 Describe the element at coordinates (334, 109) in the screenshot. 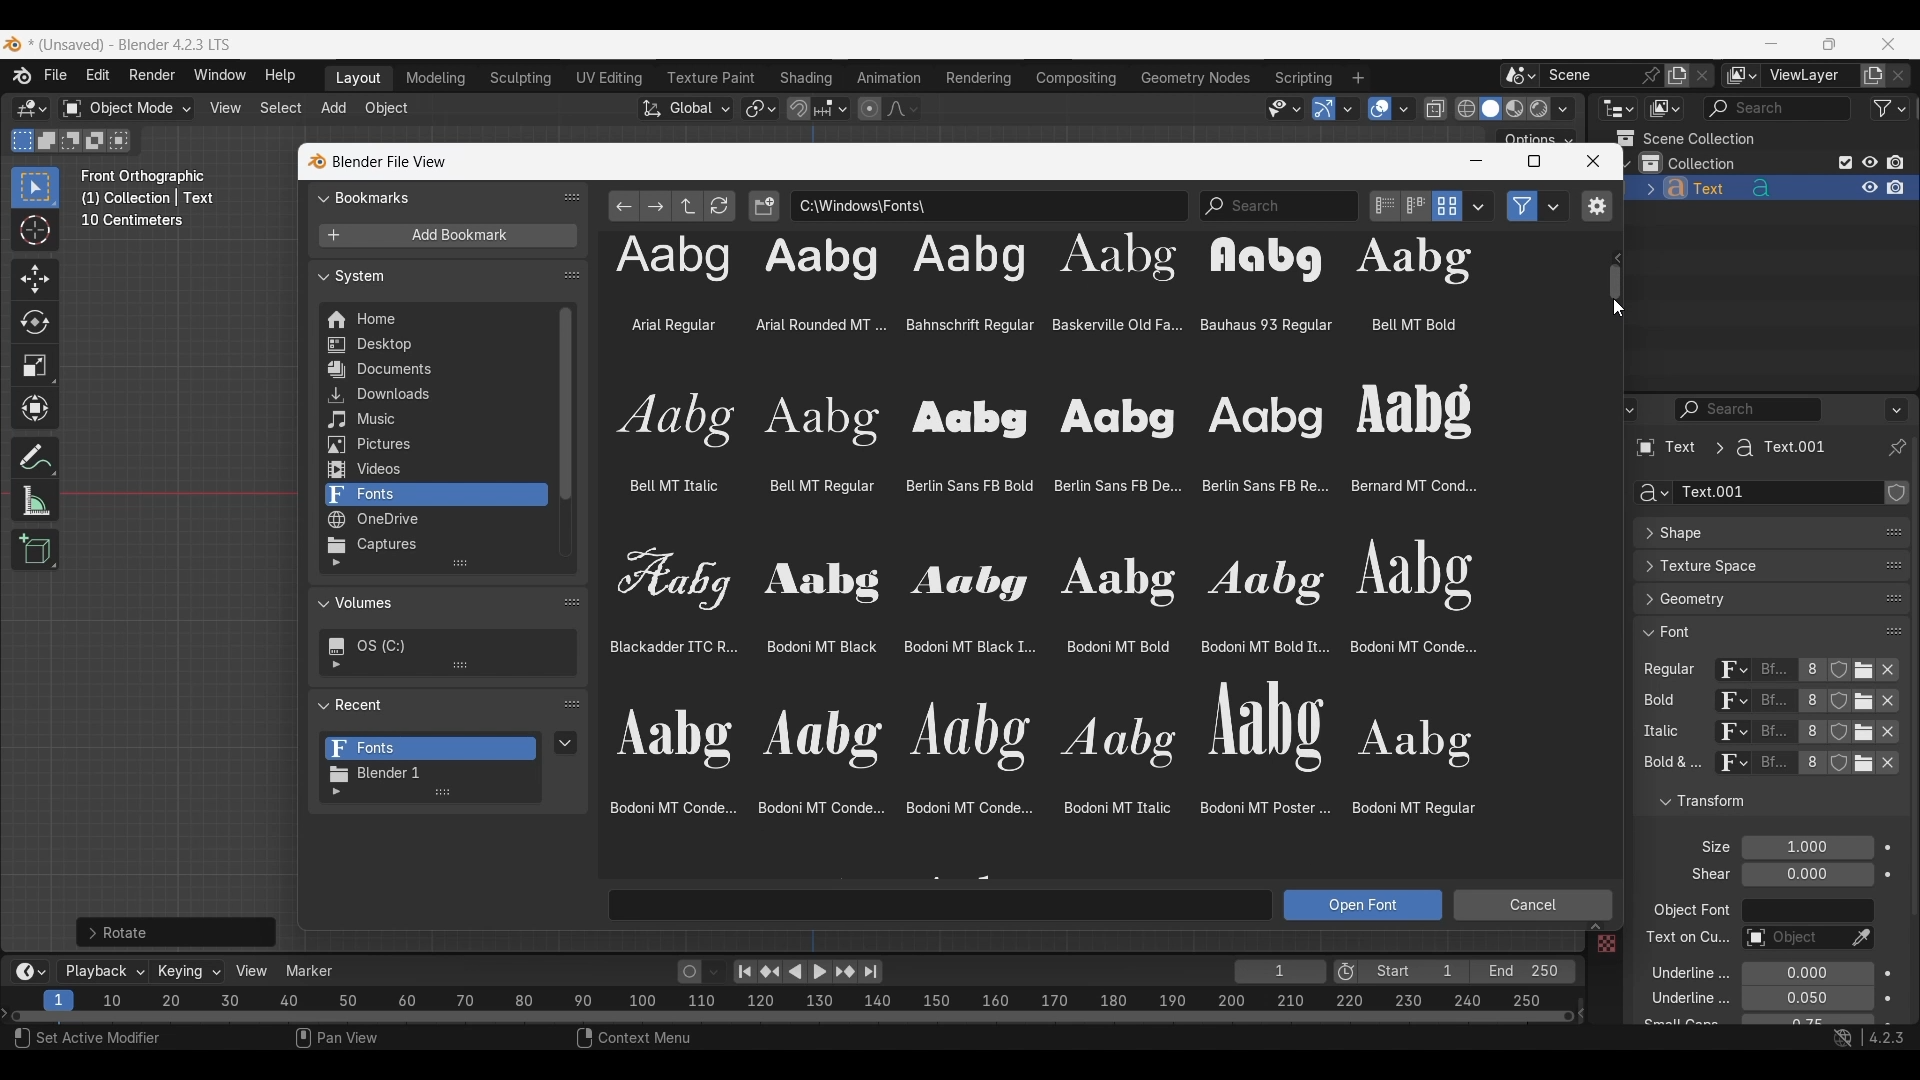

I see `Add menu highlighted as current selection` at that location.